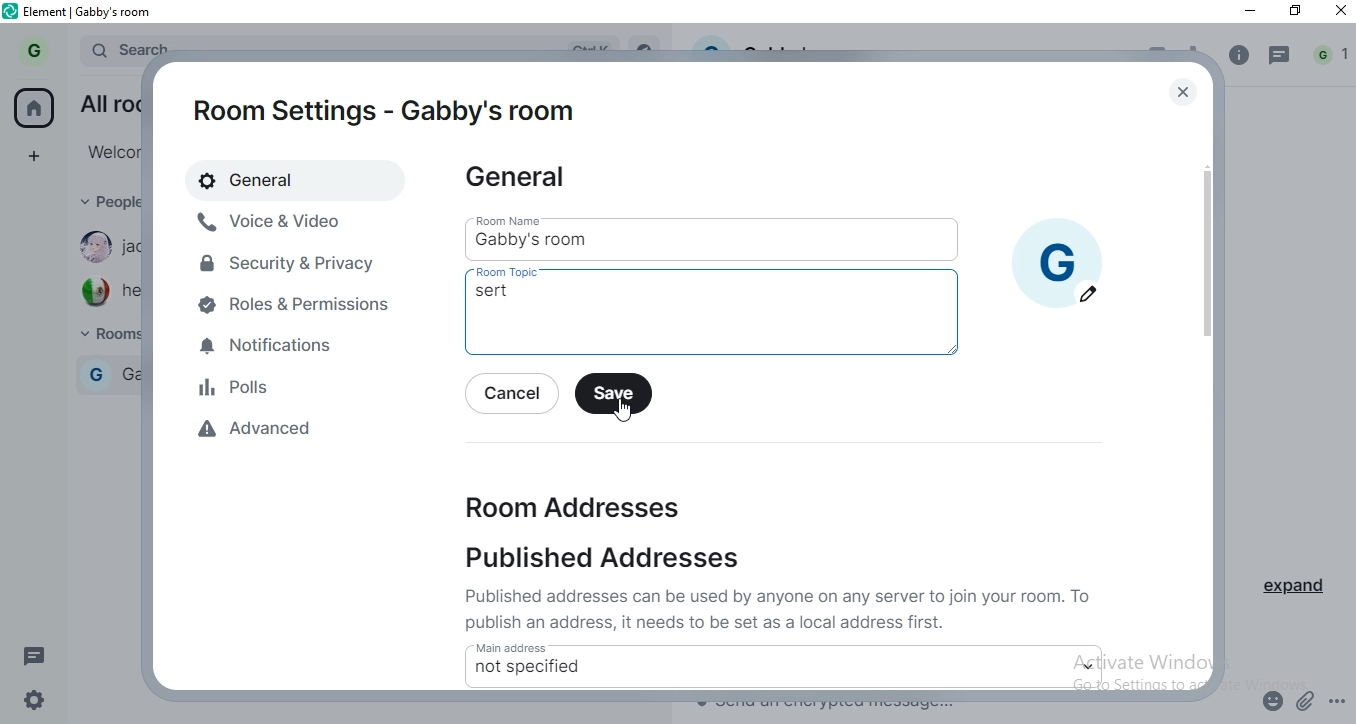 Image resolution: width=1356 pixels, height=724 pixels. Describe the element at coordinates (316, 431) in the screenshot. I see `advanced` at that location.